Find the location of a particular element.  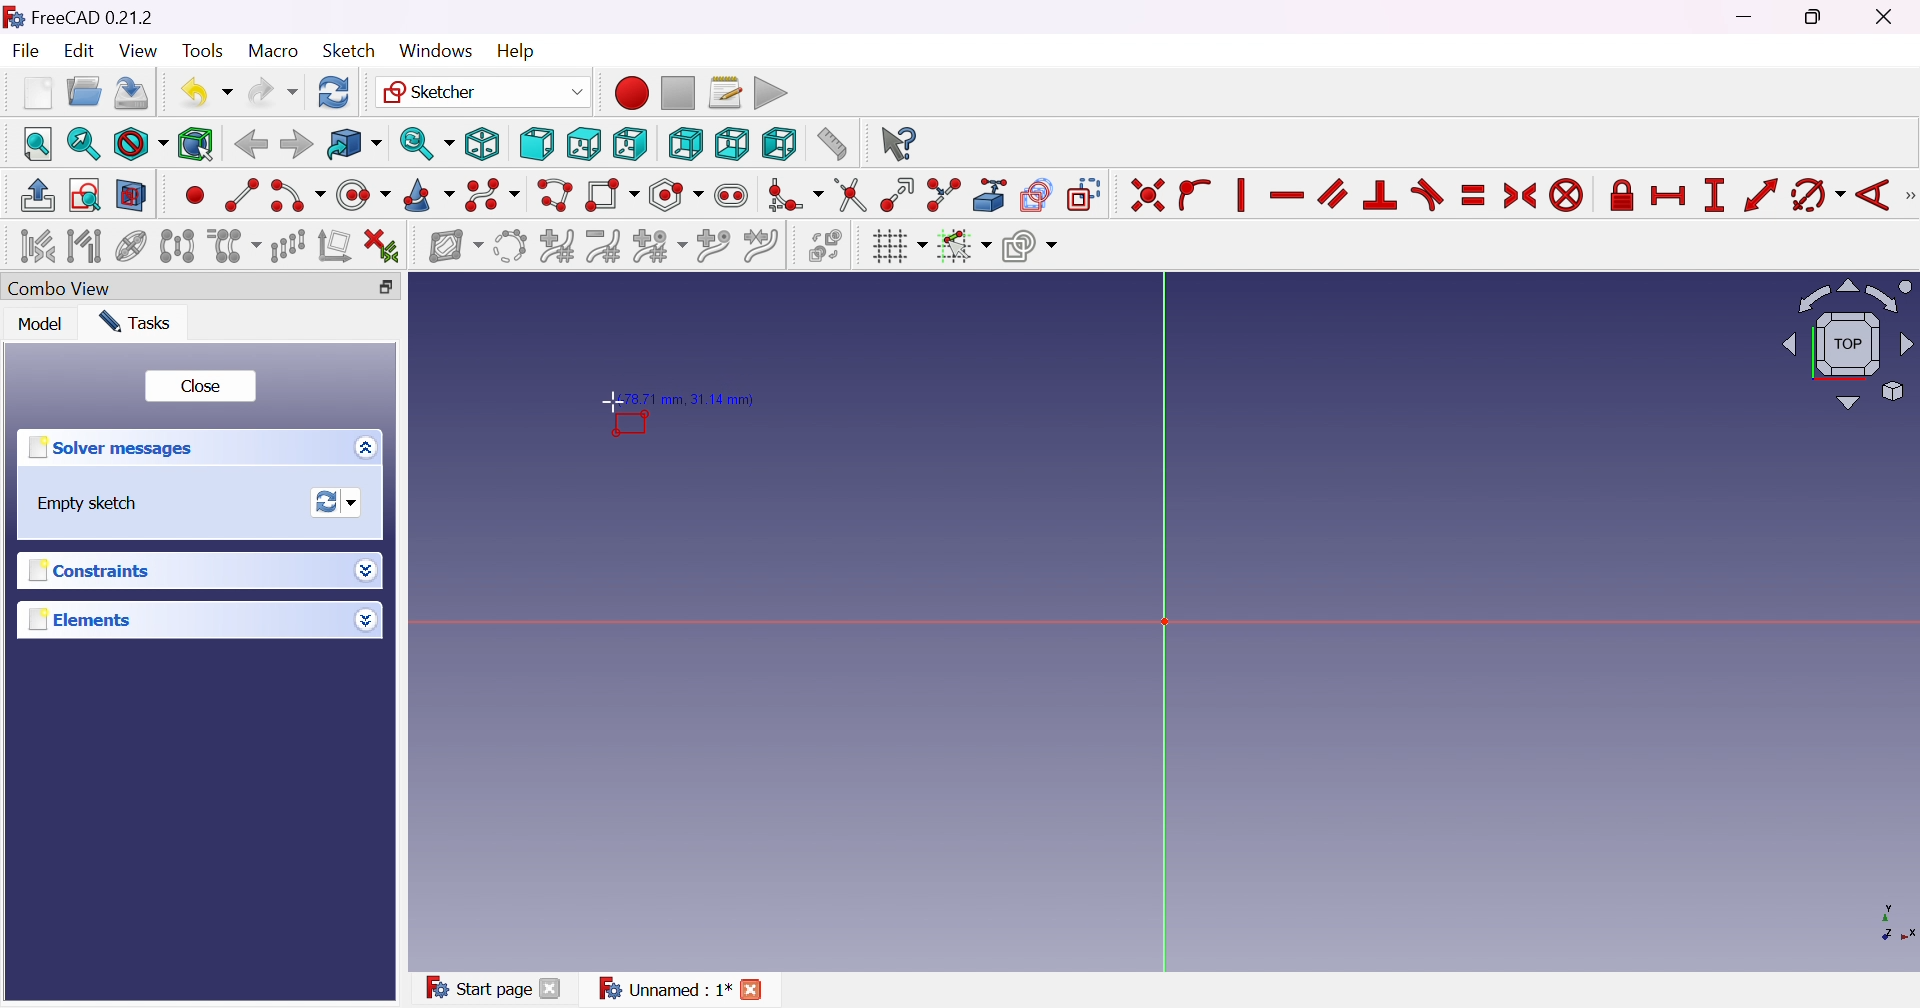

Rectangular array is located at coordinates (289, 246).